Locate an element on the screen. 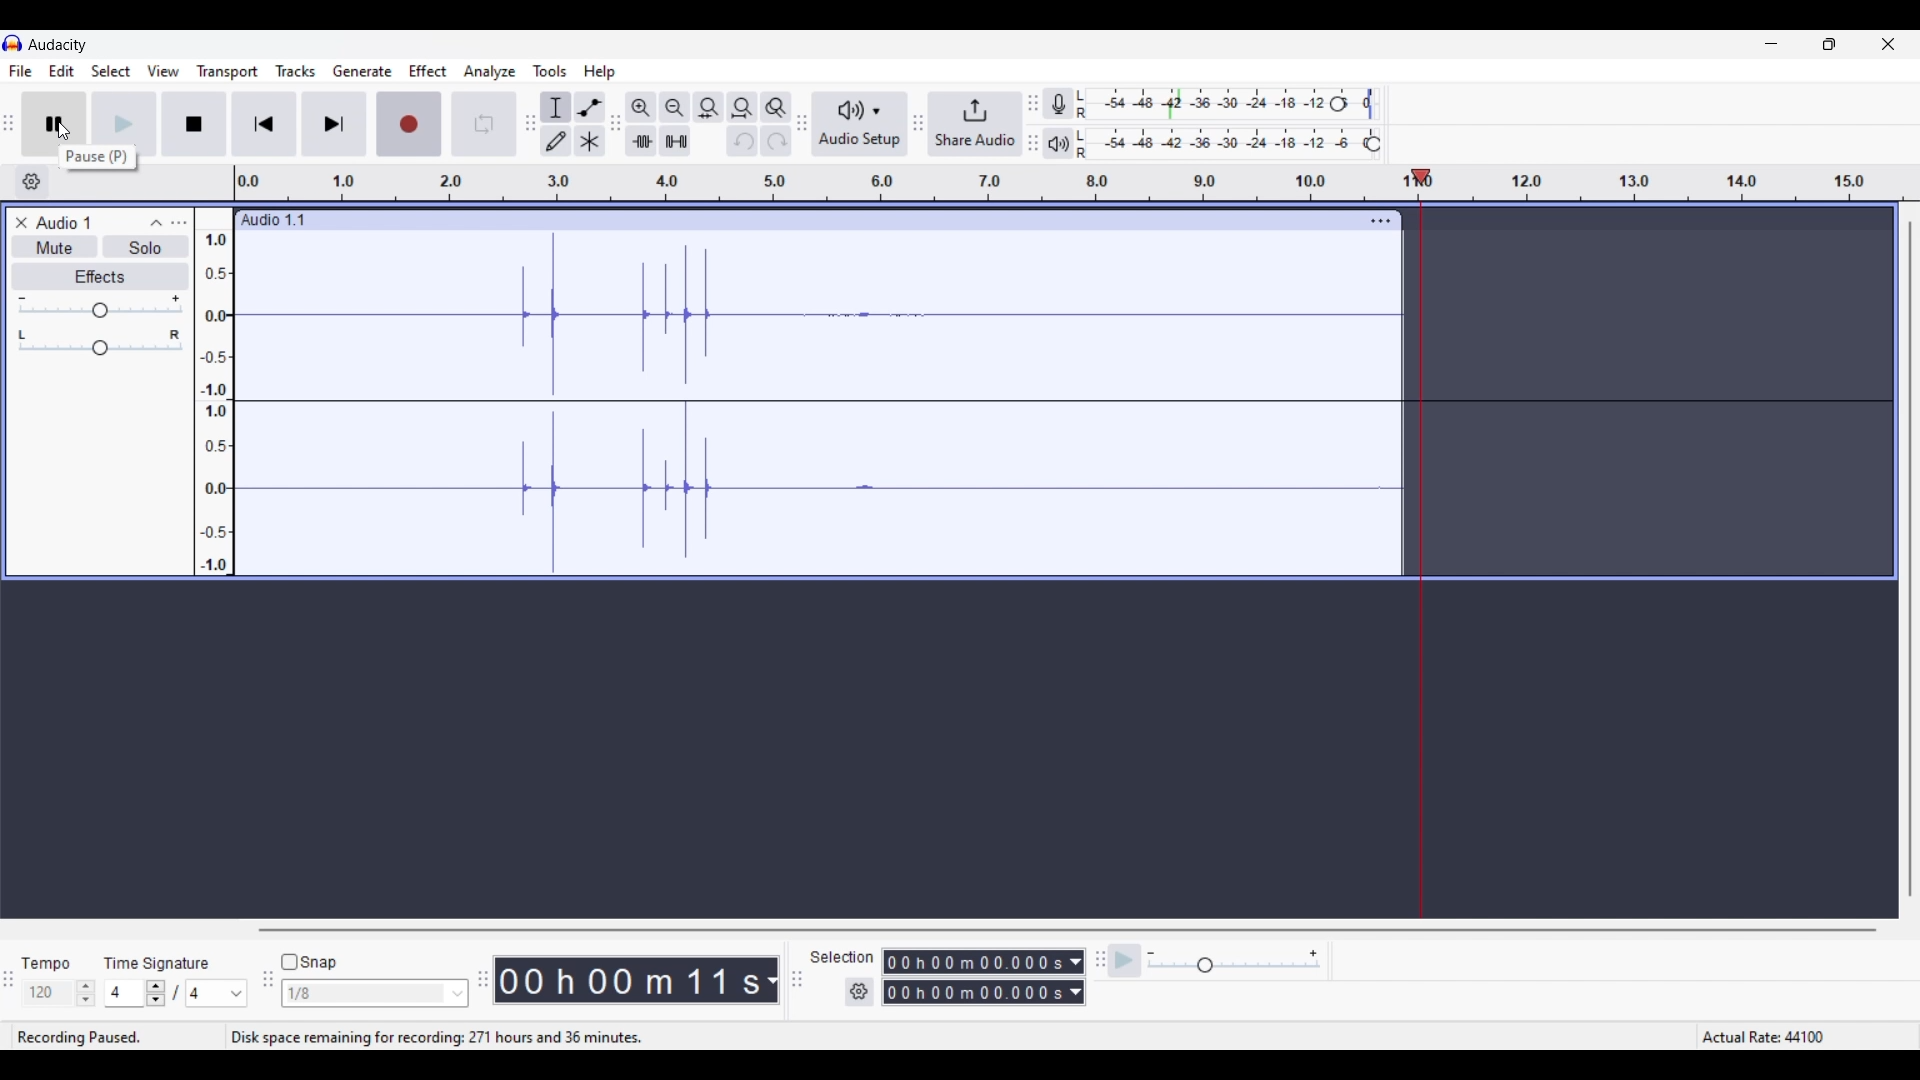 The width and height of the screenshot is (1920, 1080). Zoom toggle is located at coordinates (776, 107).